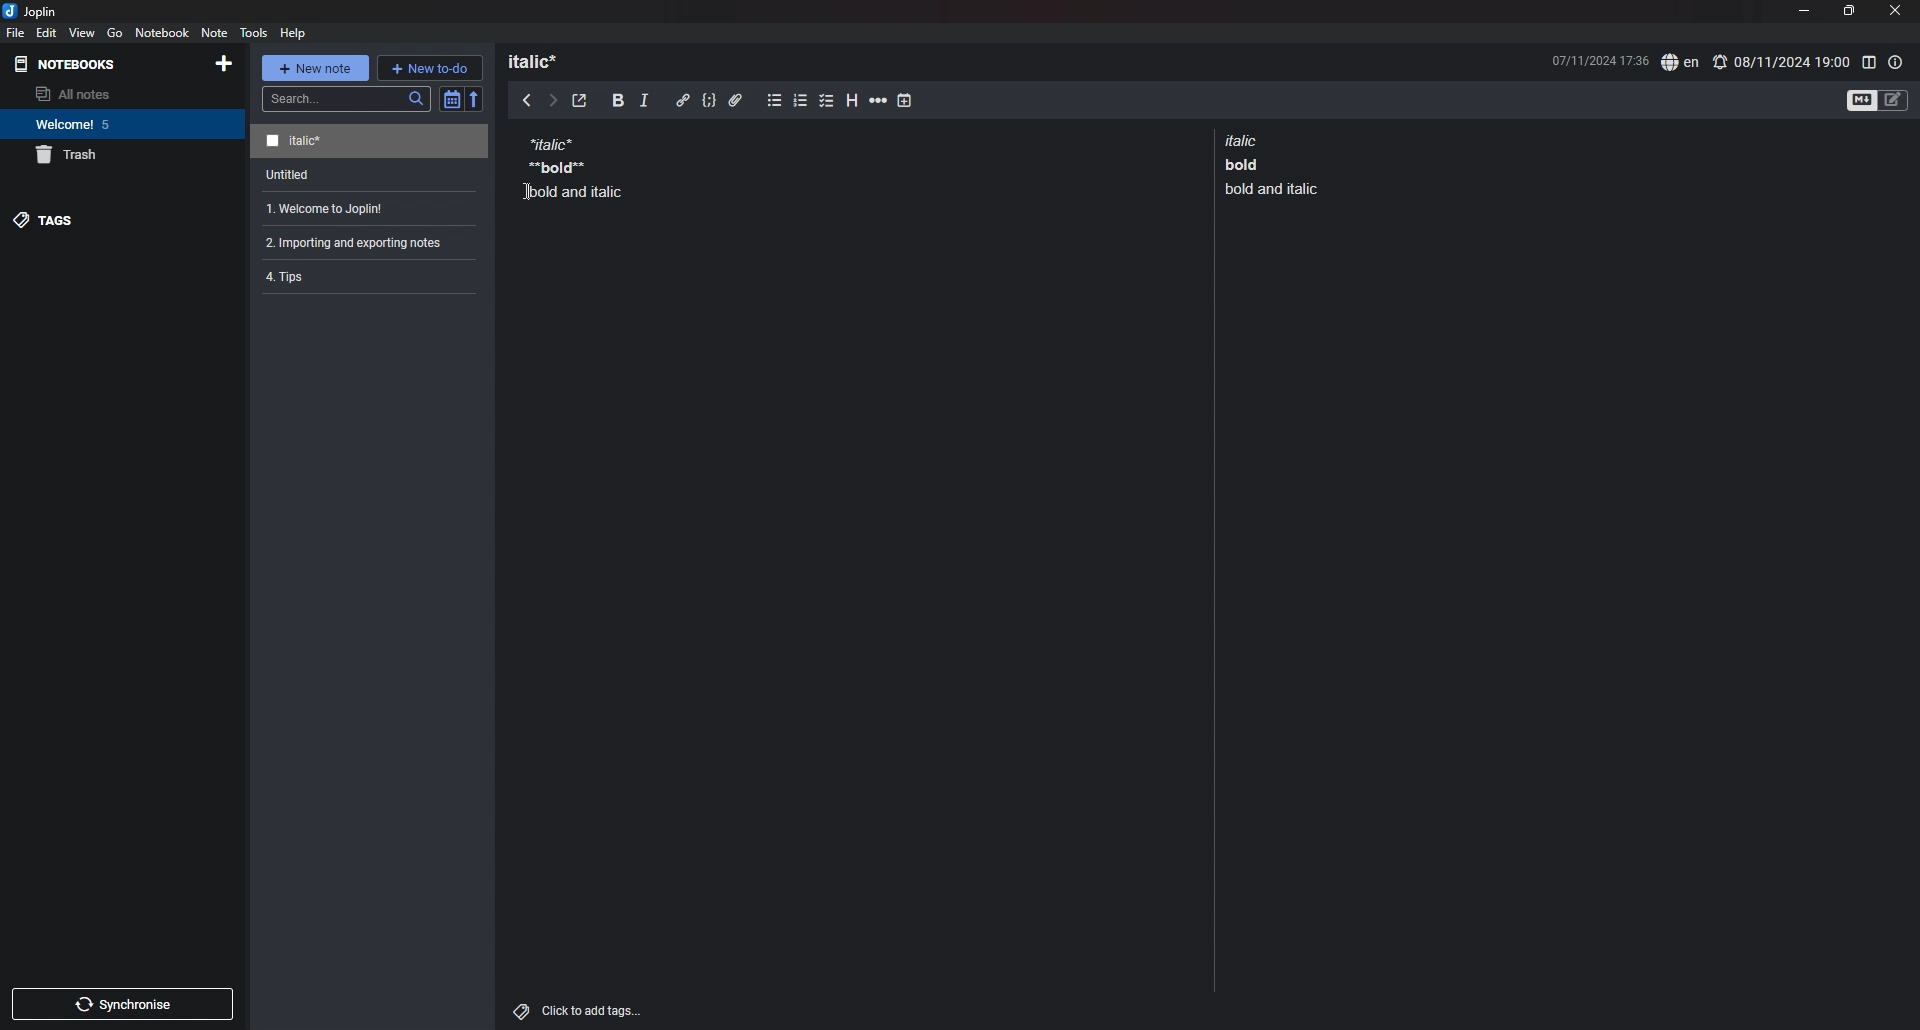 The height and width of the screenshot is (1030, 1920). I want to click on tags, so click(121, 220).